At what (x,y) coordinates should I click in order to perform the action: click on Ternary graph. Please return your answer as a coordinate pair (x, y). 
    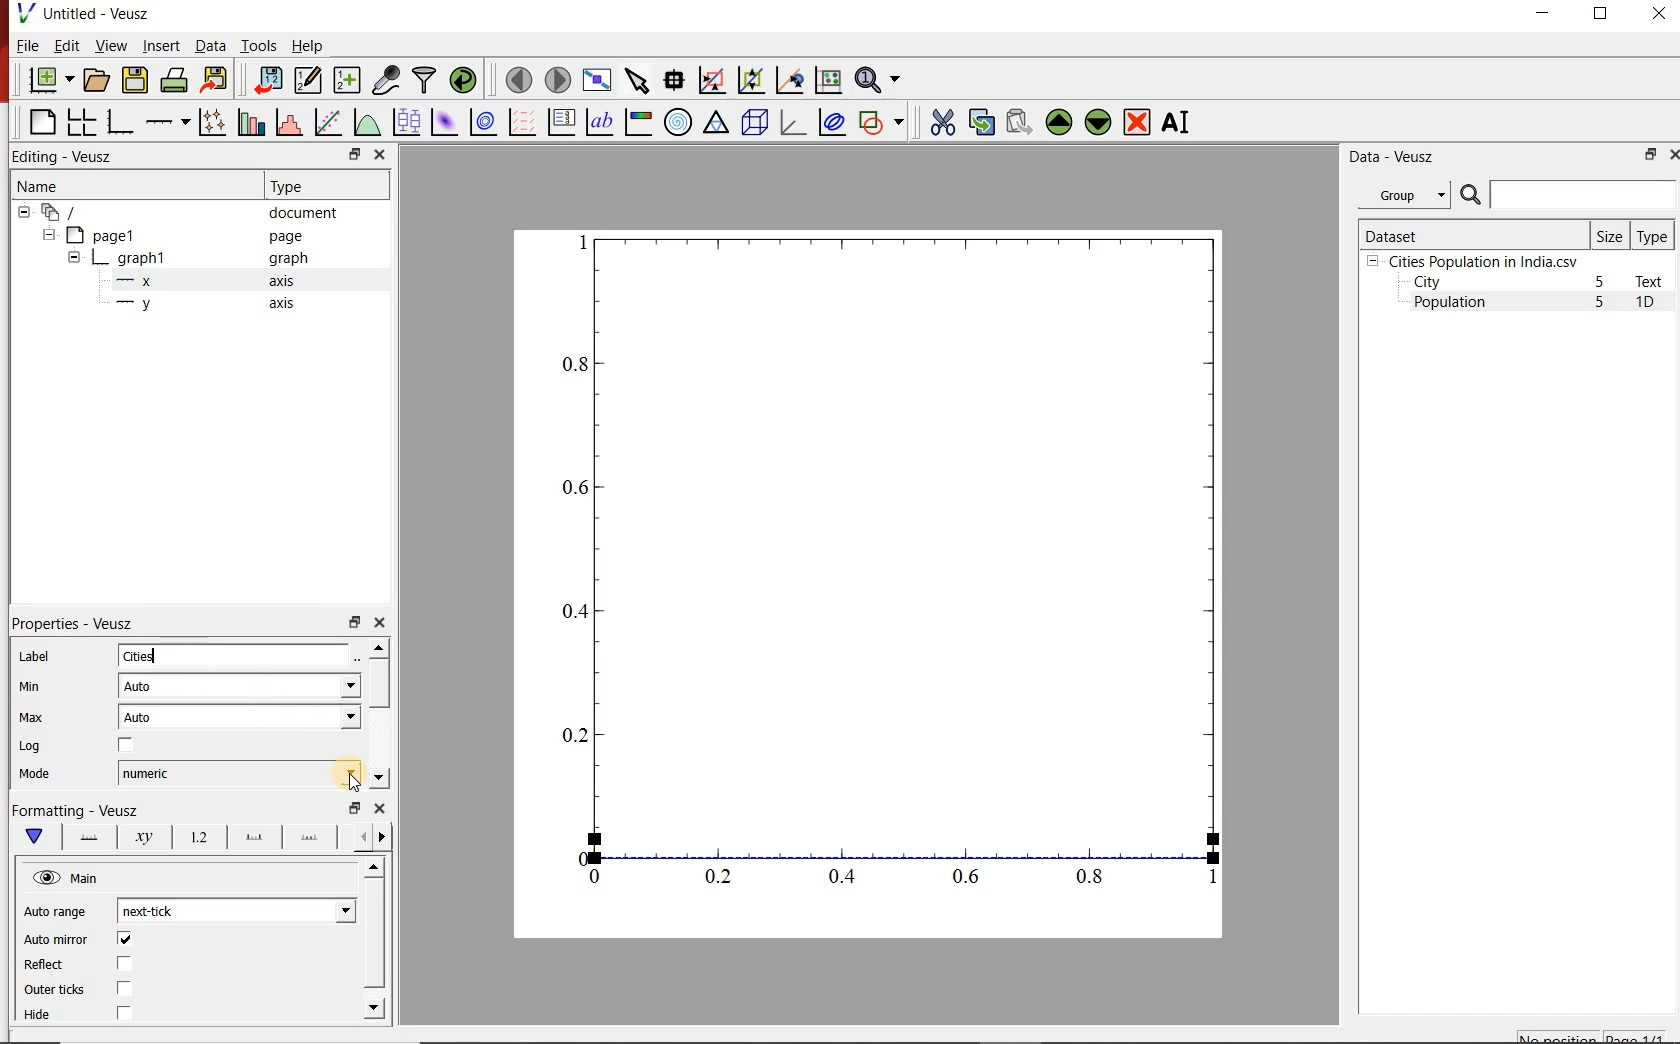
    Looking at the image, I should click on (716, 123).